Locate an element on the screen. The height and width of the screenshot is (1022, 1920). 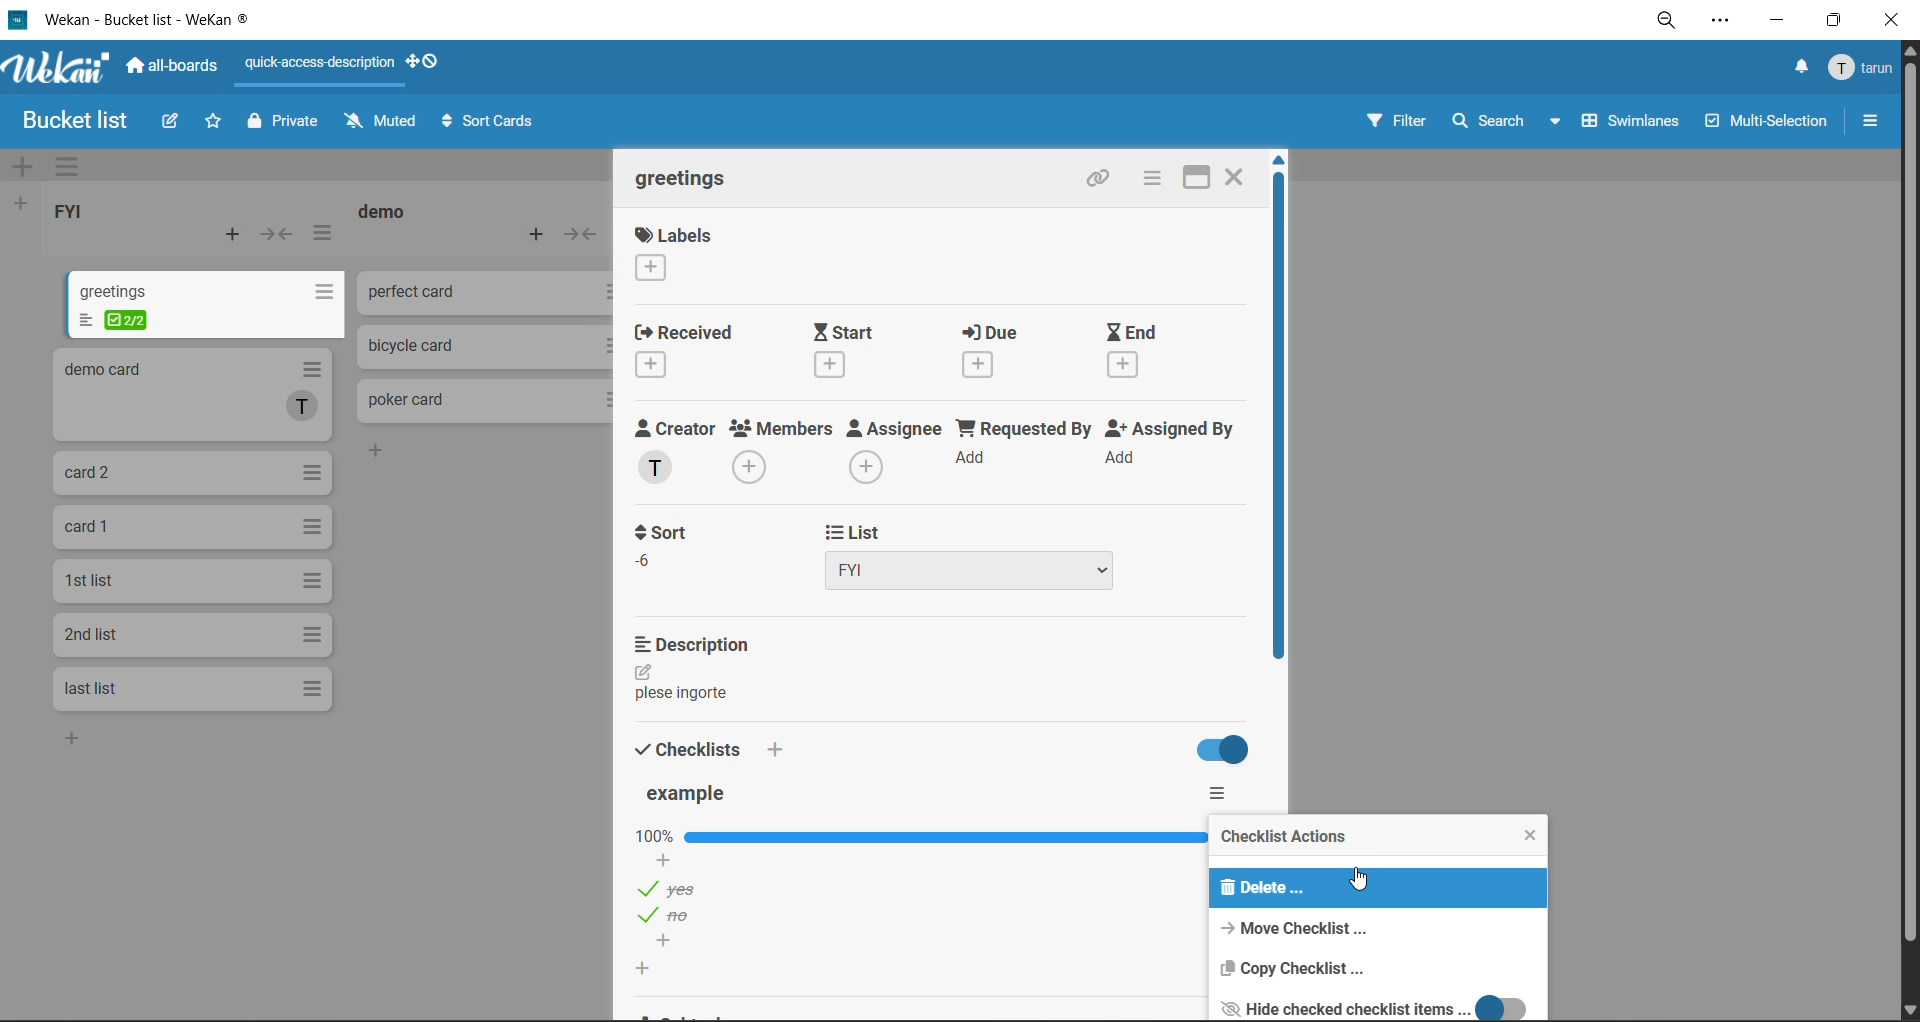
sidebar is located at coordinates (1869, 119).